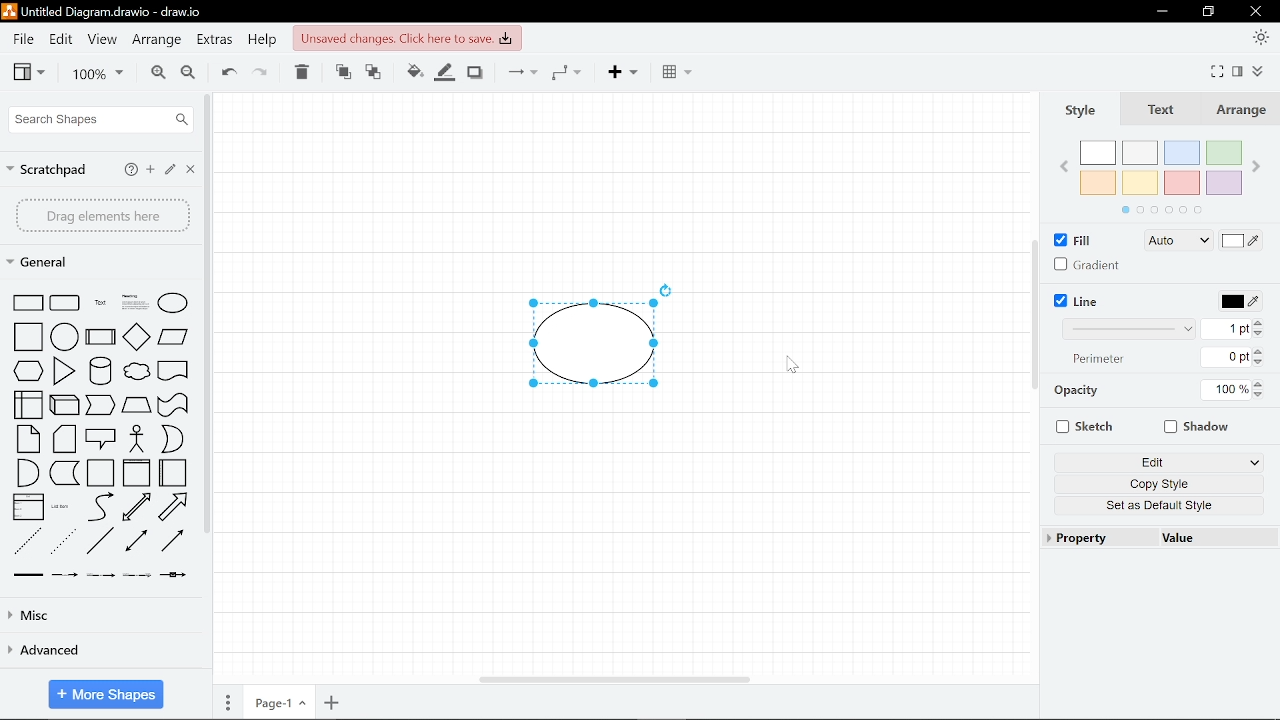  I want to click on More shapes, so click(104, 694).